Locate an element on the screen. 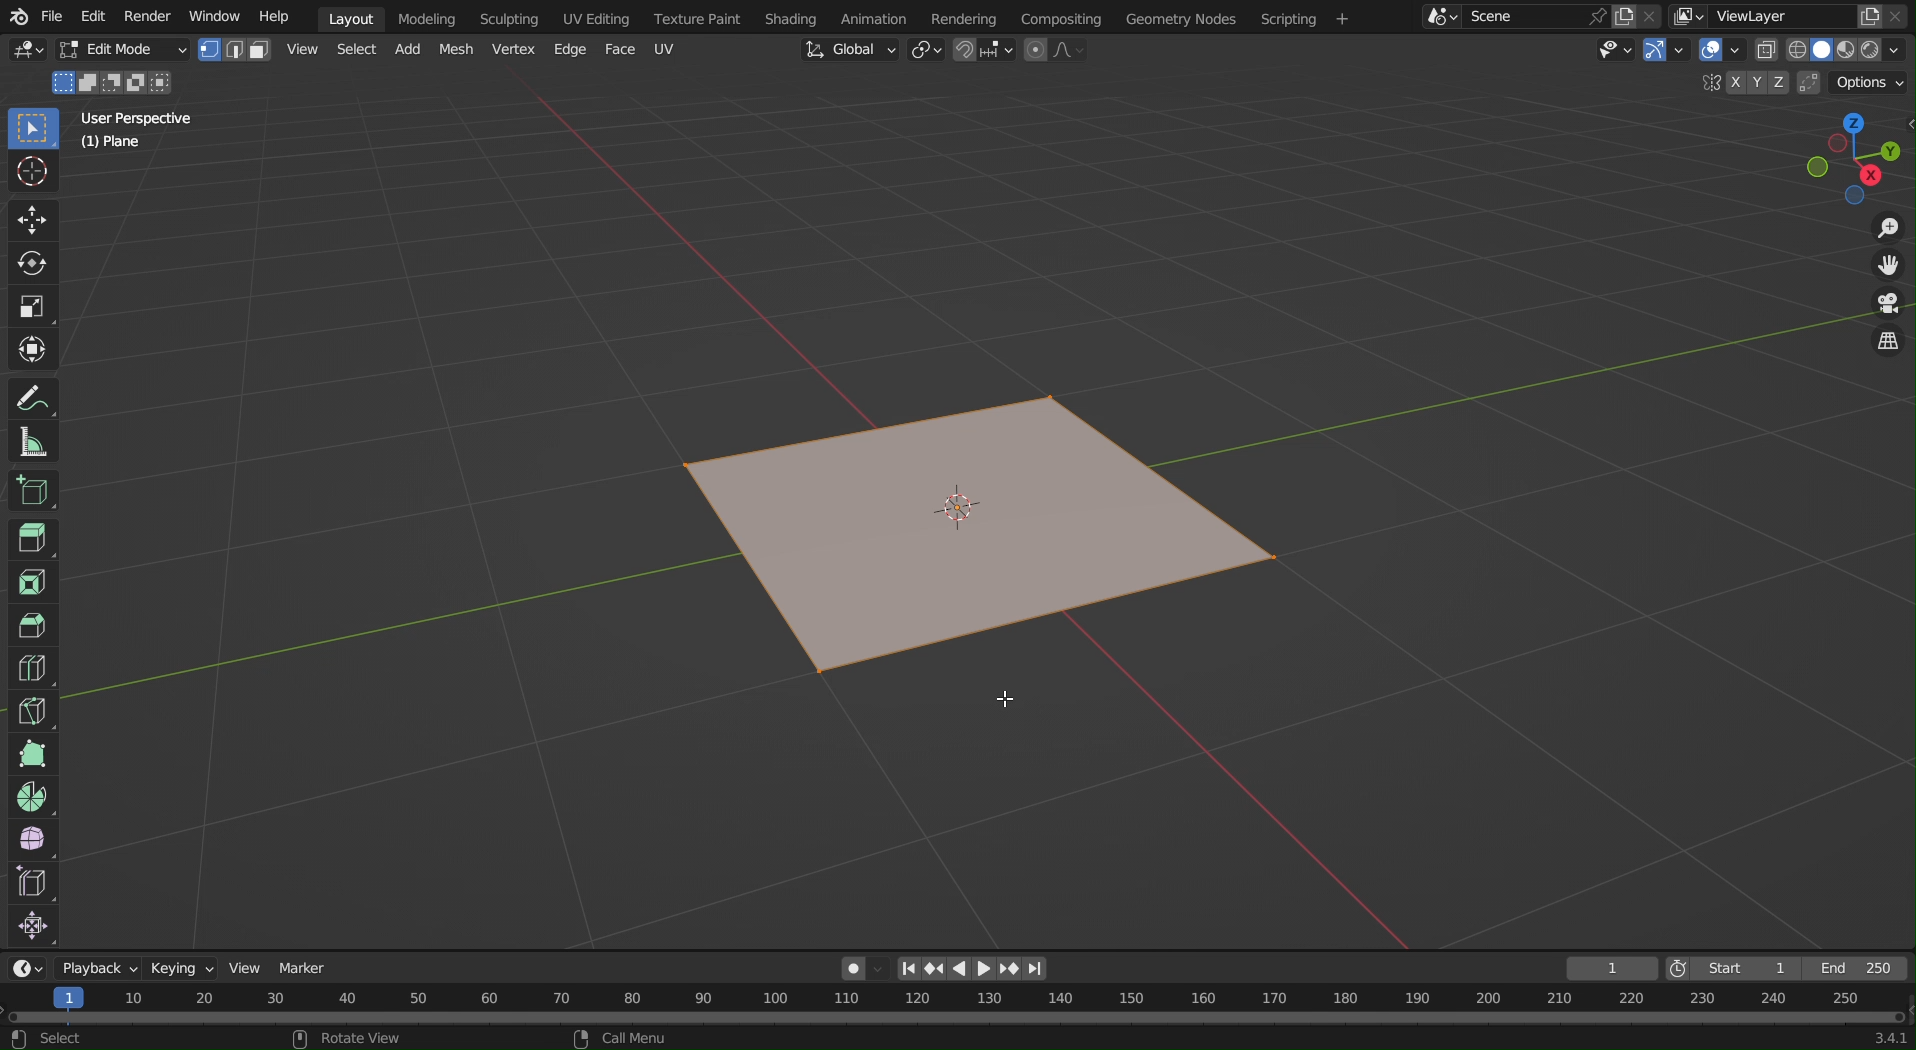 The image size is (1916, 1050). Zoom is located at coordinates (1886, 230).